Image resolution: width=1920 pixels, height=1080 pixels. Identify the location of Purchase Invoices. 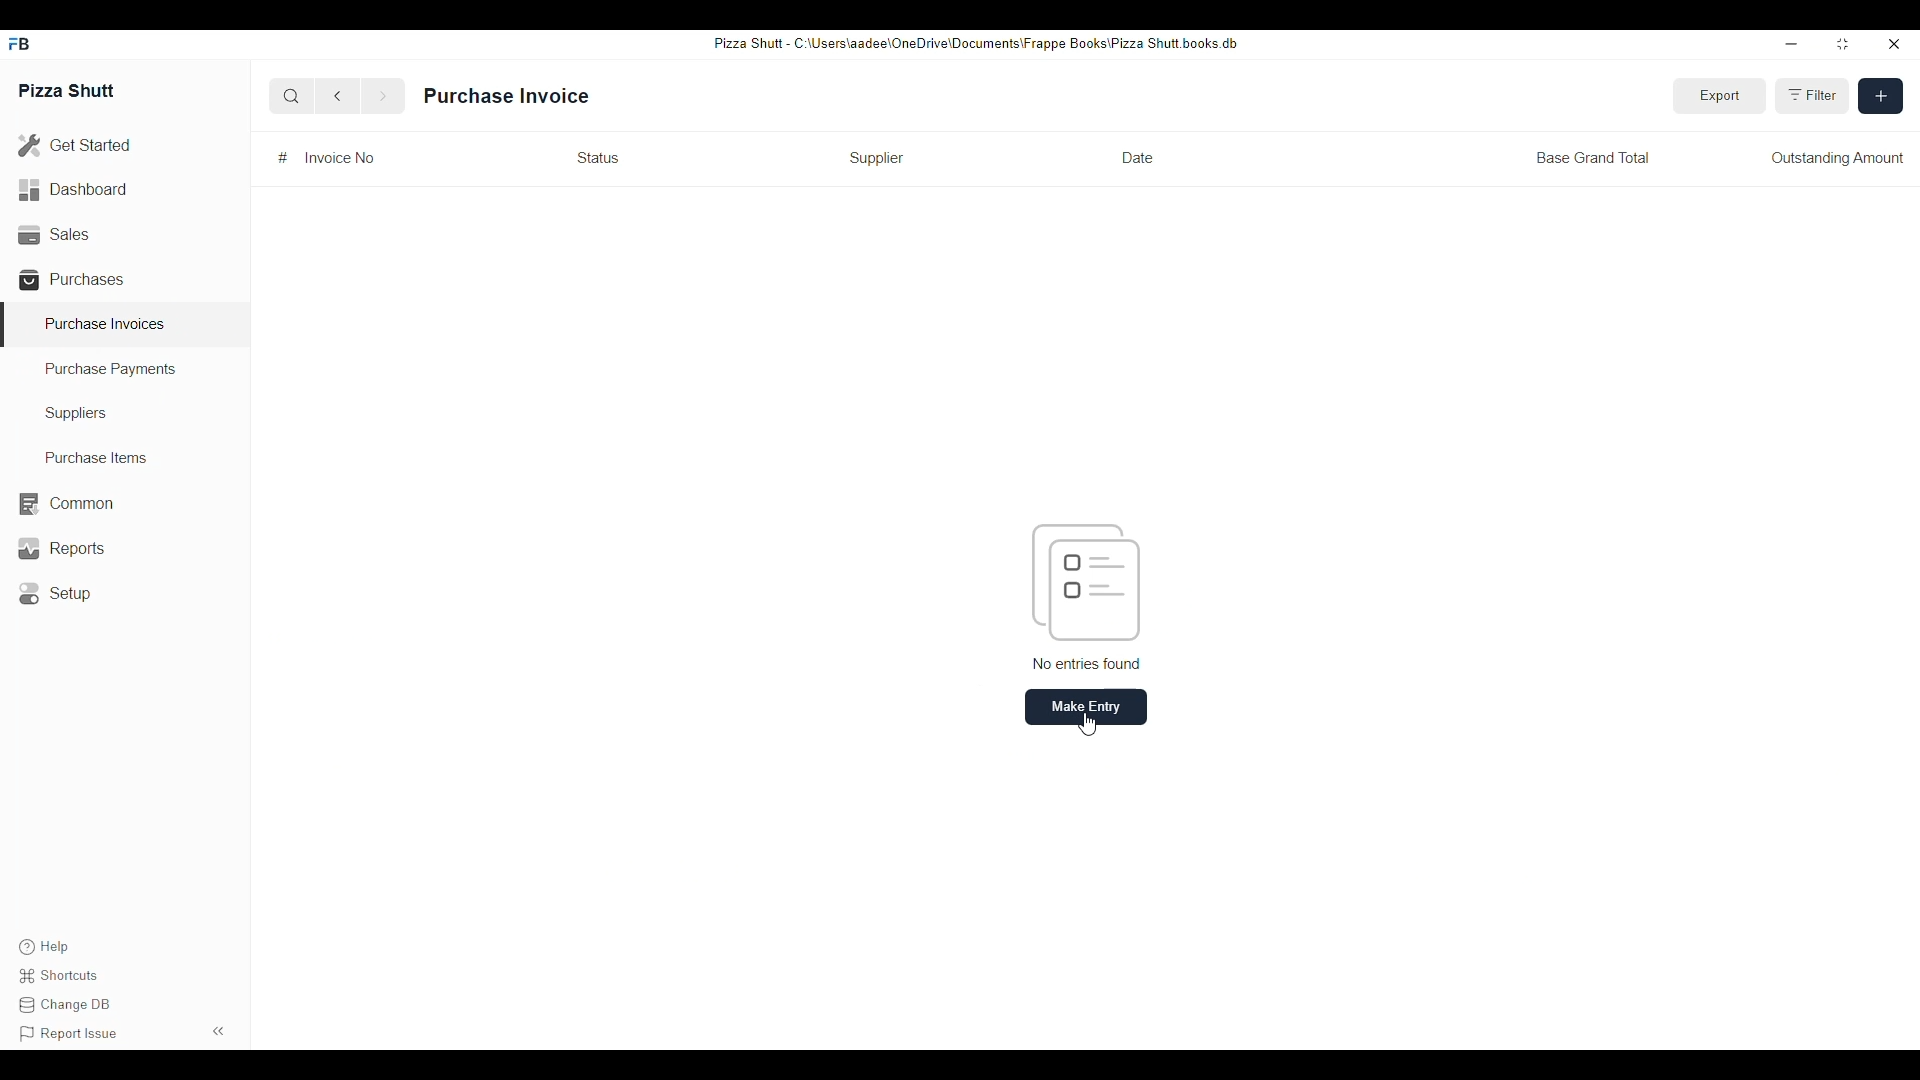
(105, 323).